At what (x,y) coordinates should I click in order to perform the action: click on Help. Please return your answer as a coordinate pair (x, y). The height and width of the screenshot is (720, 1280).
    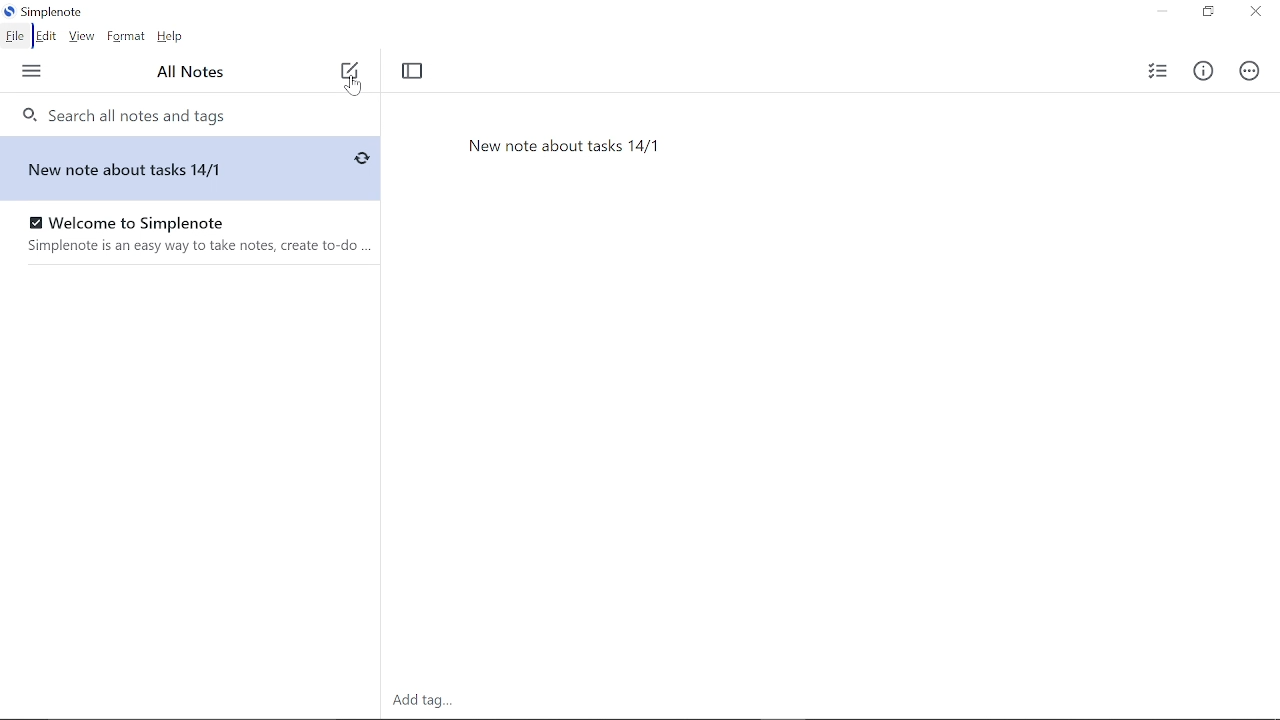
    Looking at the image, I should click on (172, 37).